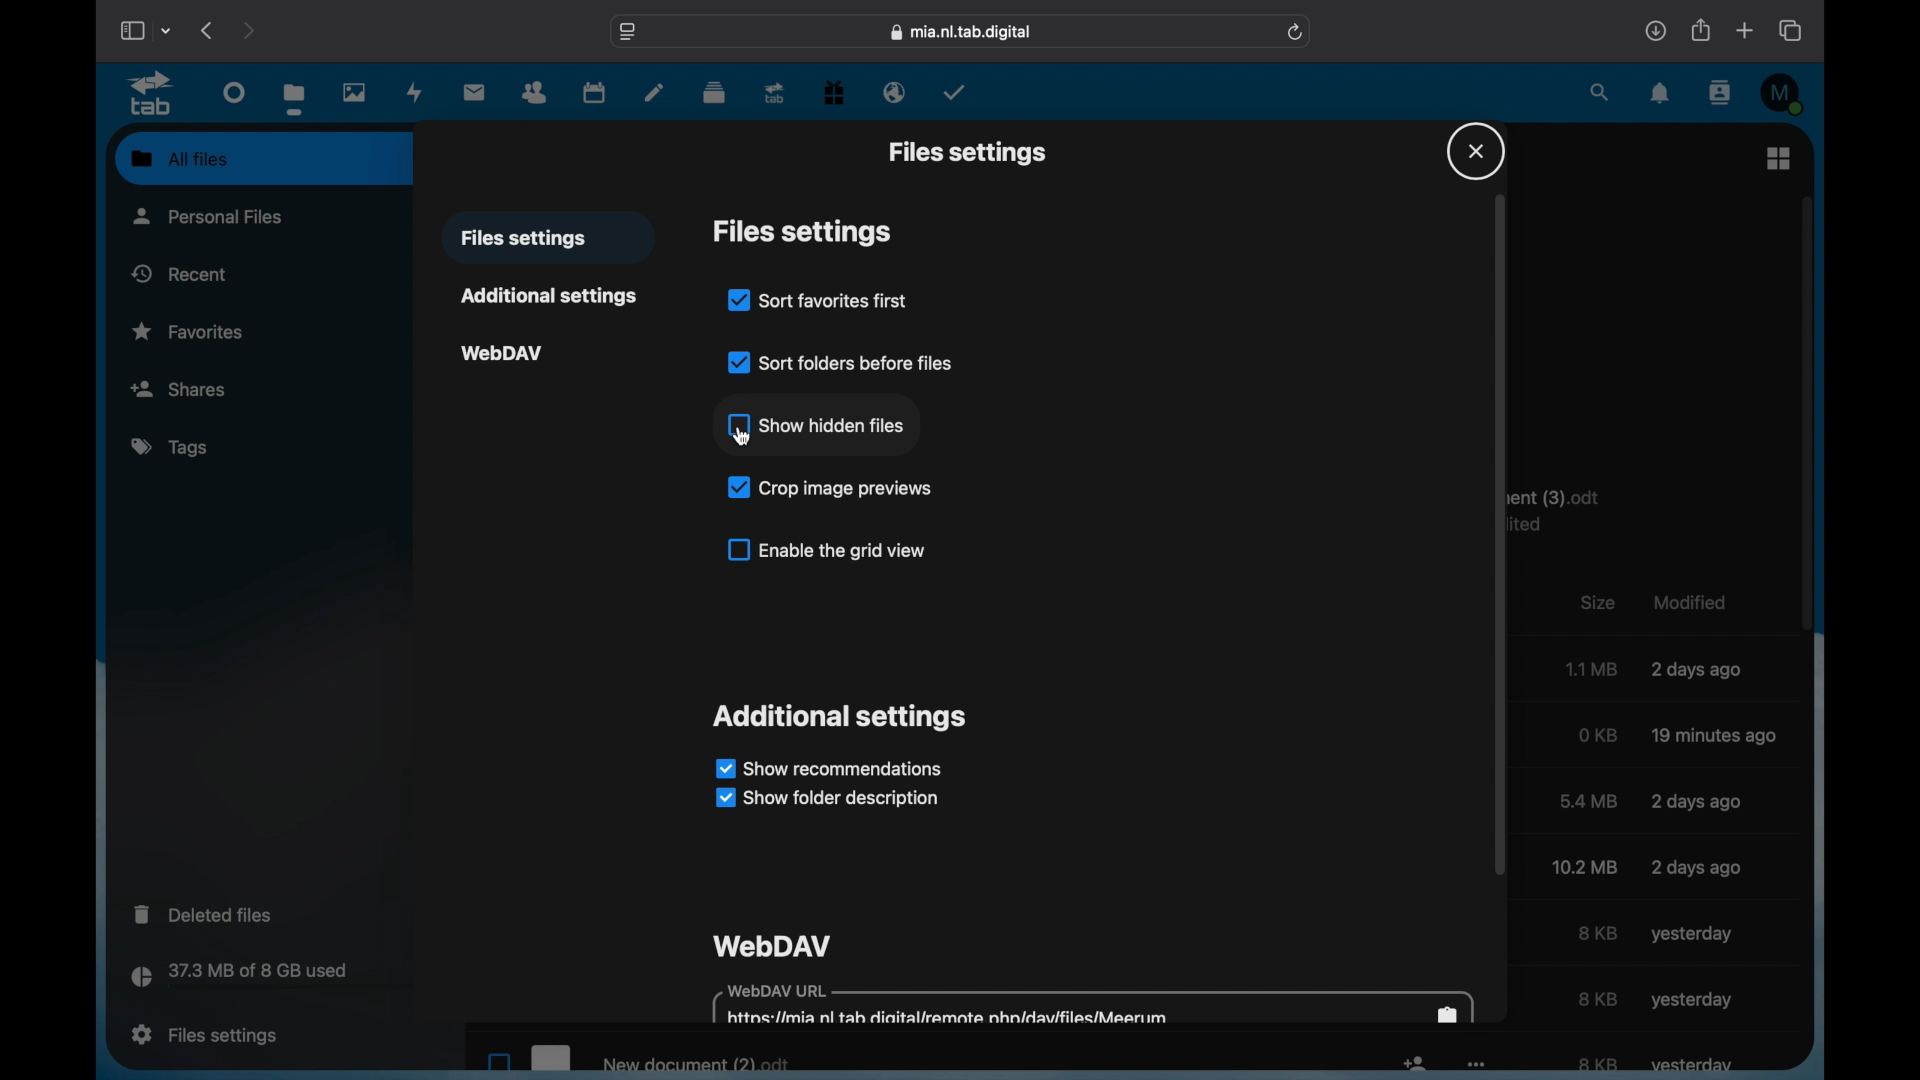  What do you see at coordinates (1691, 934) in the screenshot?
I see `yesterday` at bounding box center [1691, 934].